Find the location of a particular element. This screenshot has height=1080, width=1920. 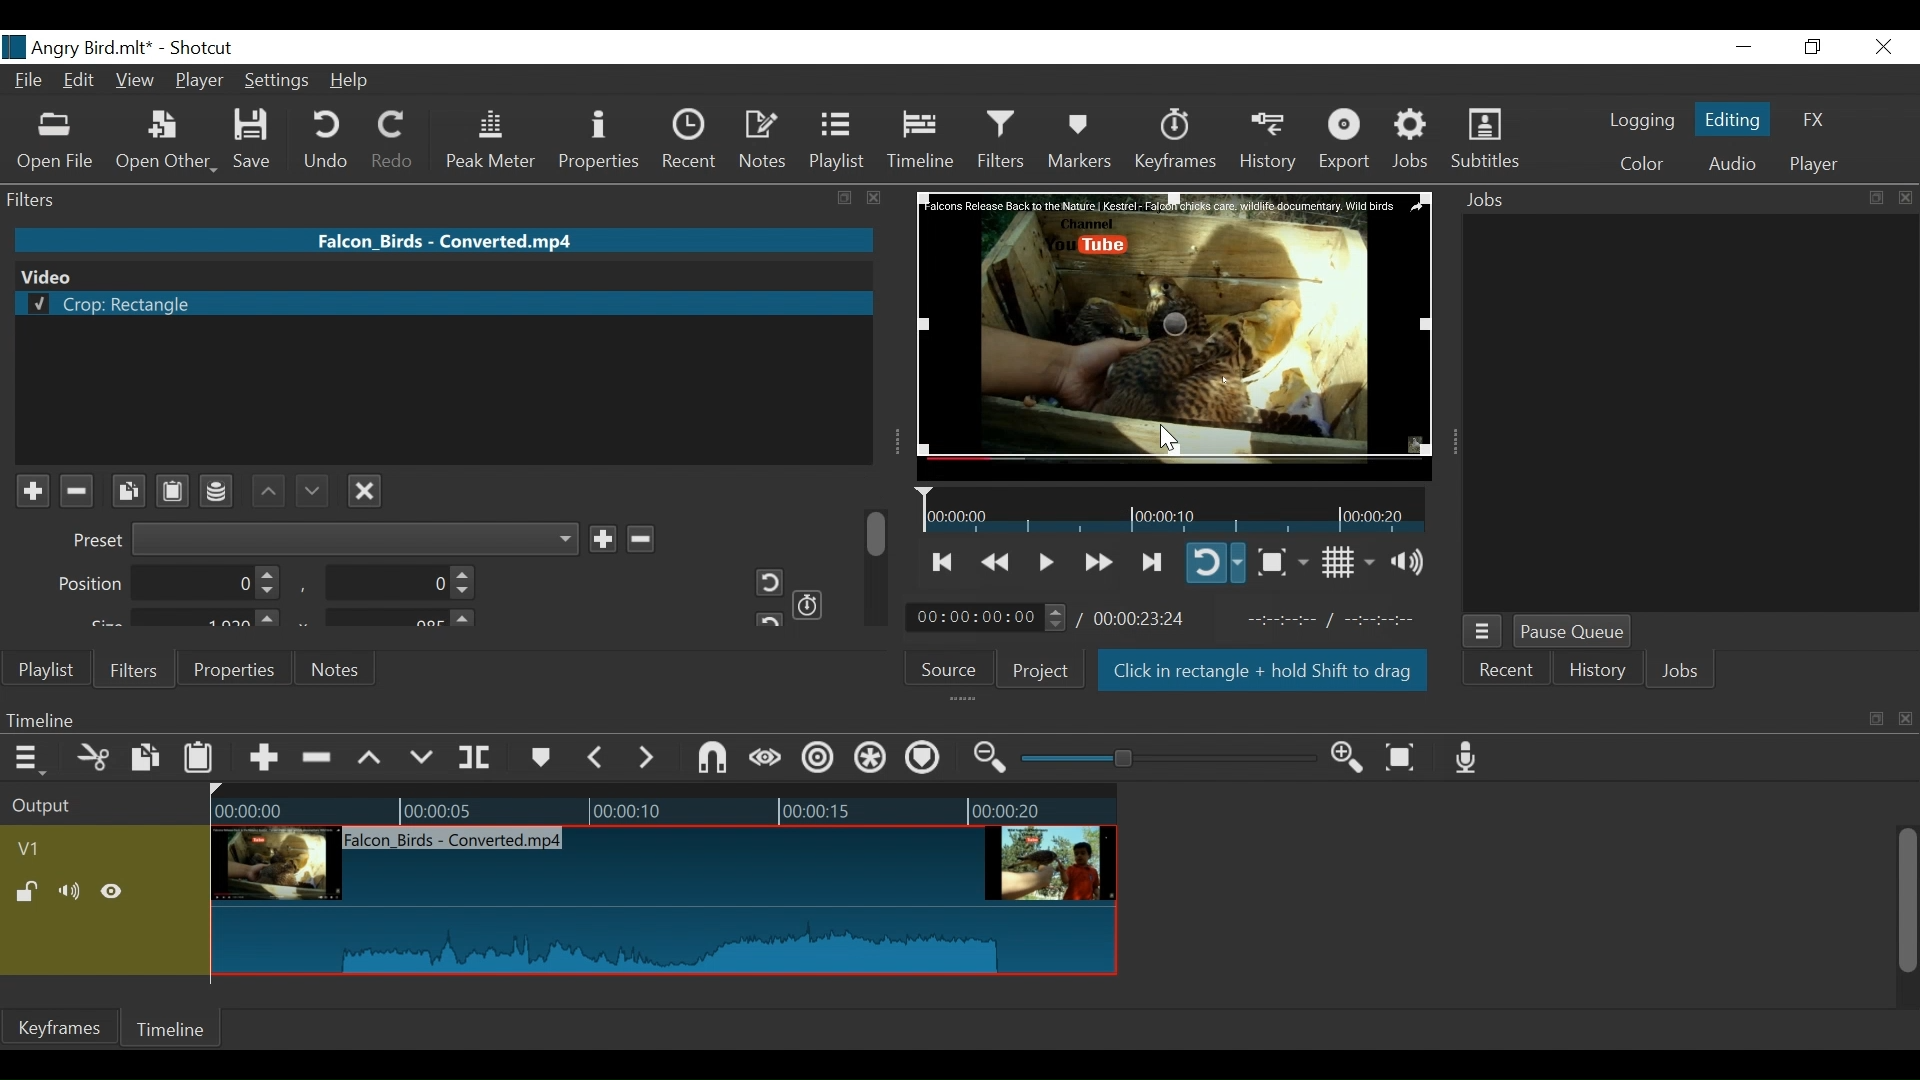

Next Marker is located at coordinates (649, 757).